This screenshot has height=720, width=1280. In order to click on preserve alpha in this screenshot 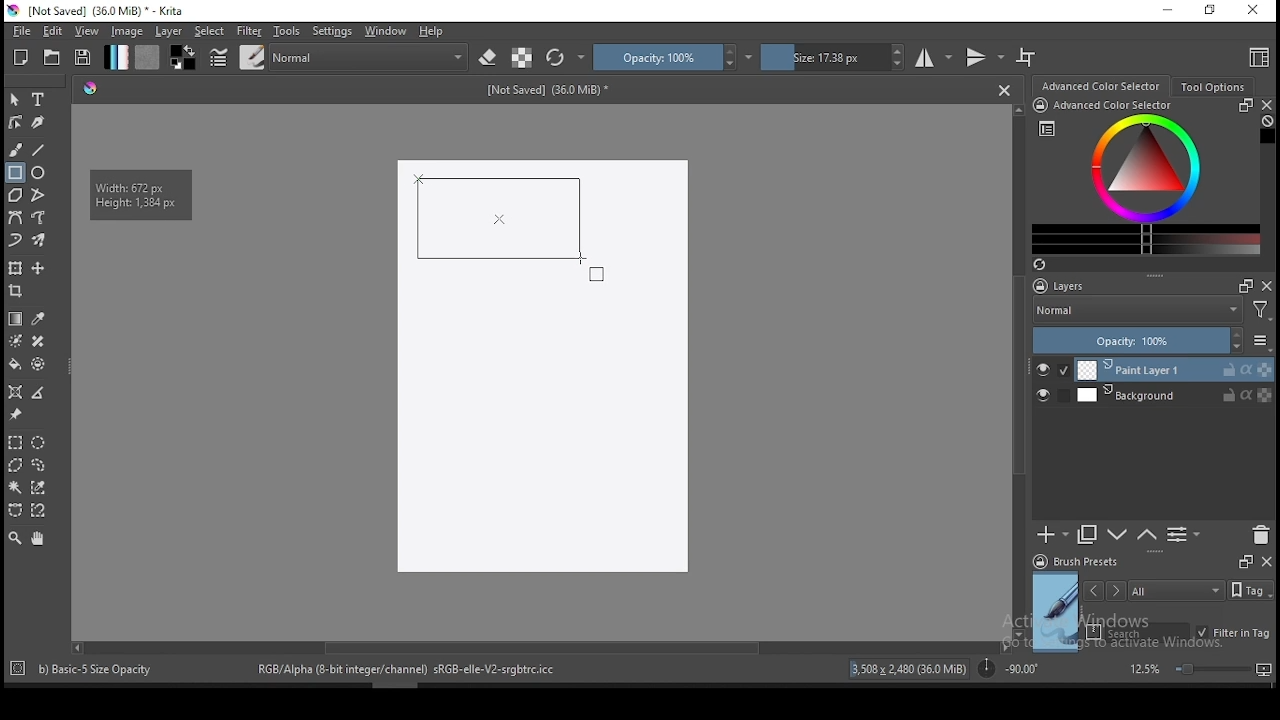, I will do `click(522, 59)`.